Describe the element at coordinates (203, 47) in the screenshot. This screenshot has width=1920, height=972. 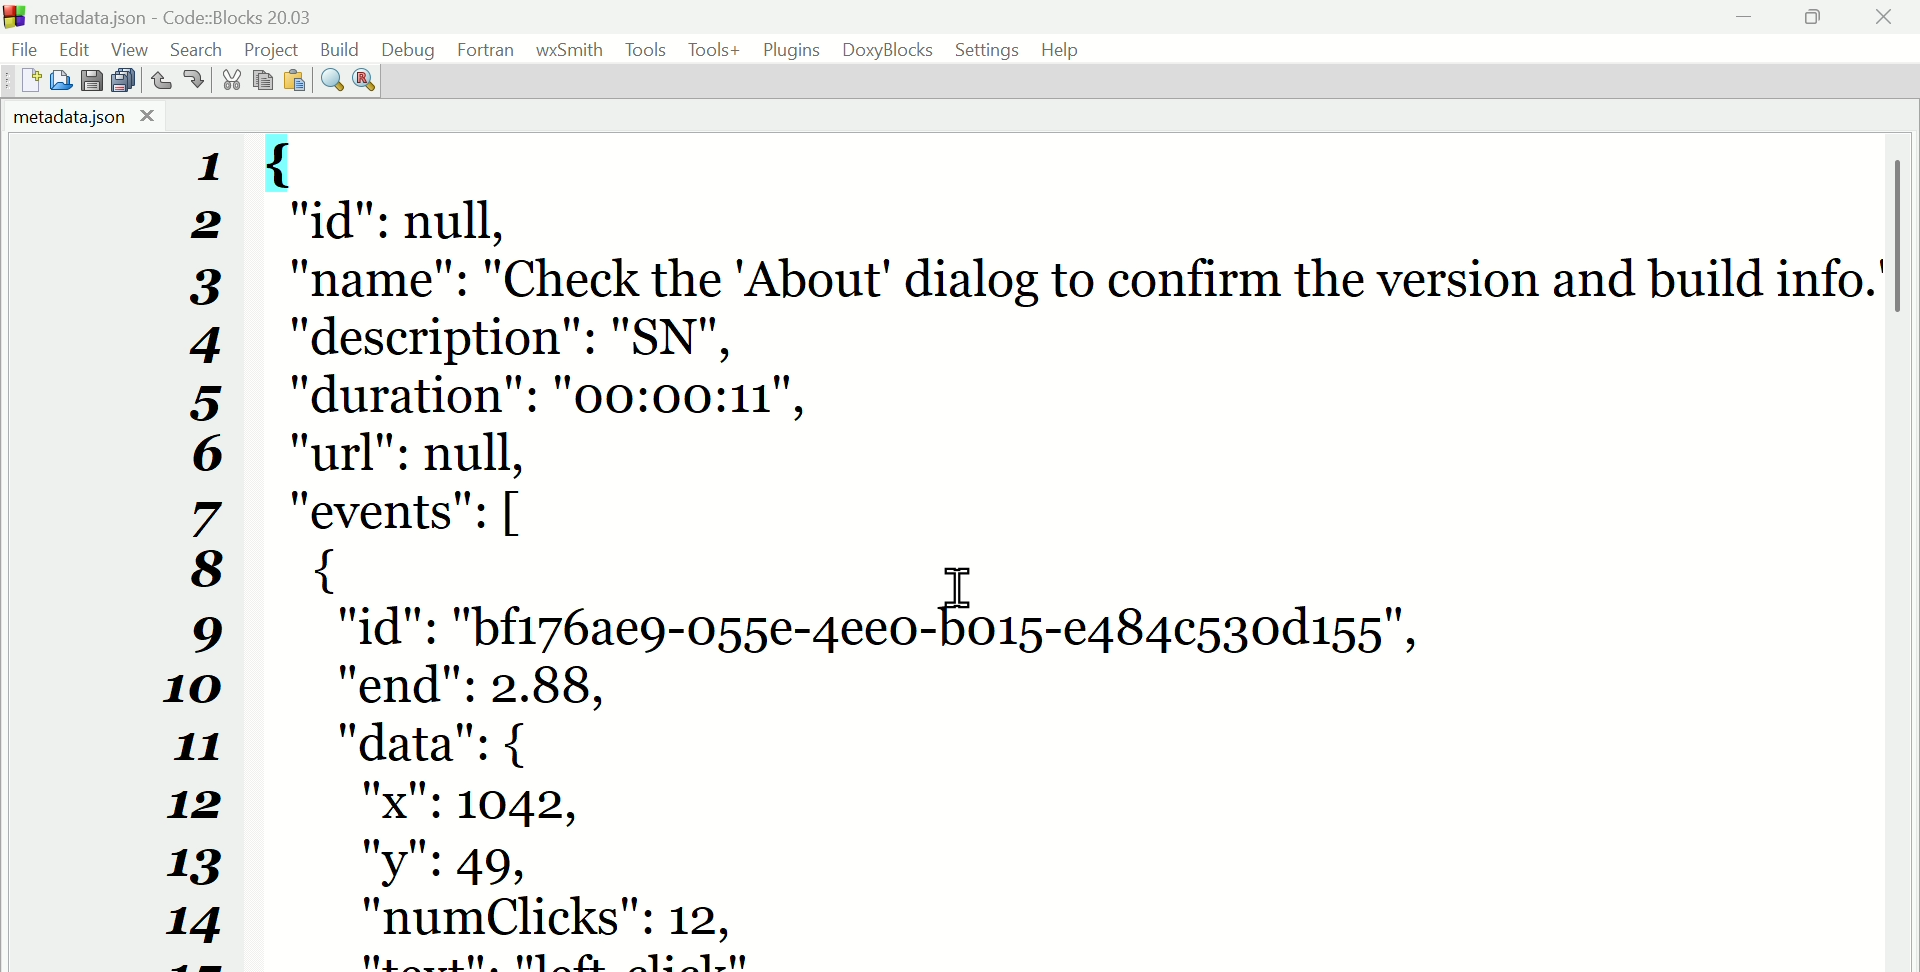
I see `Search` at that location.